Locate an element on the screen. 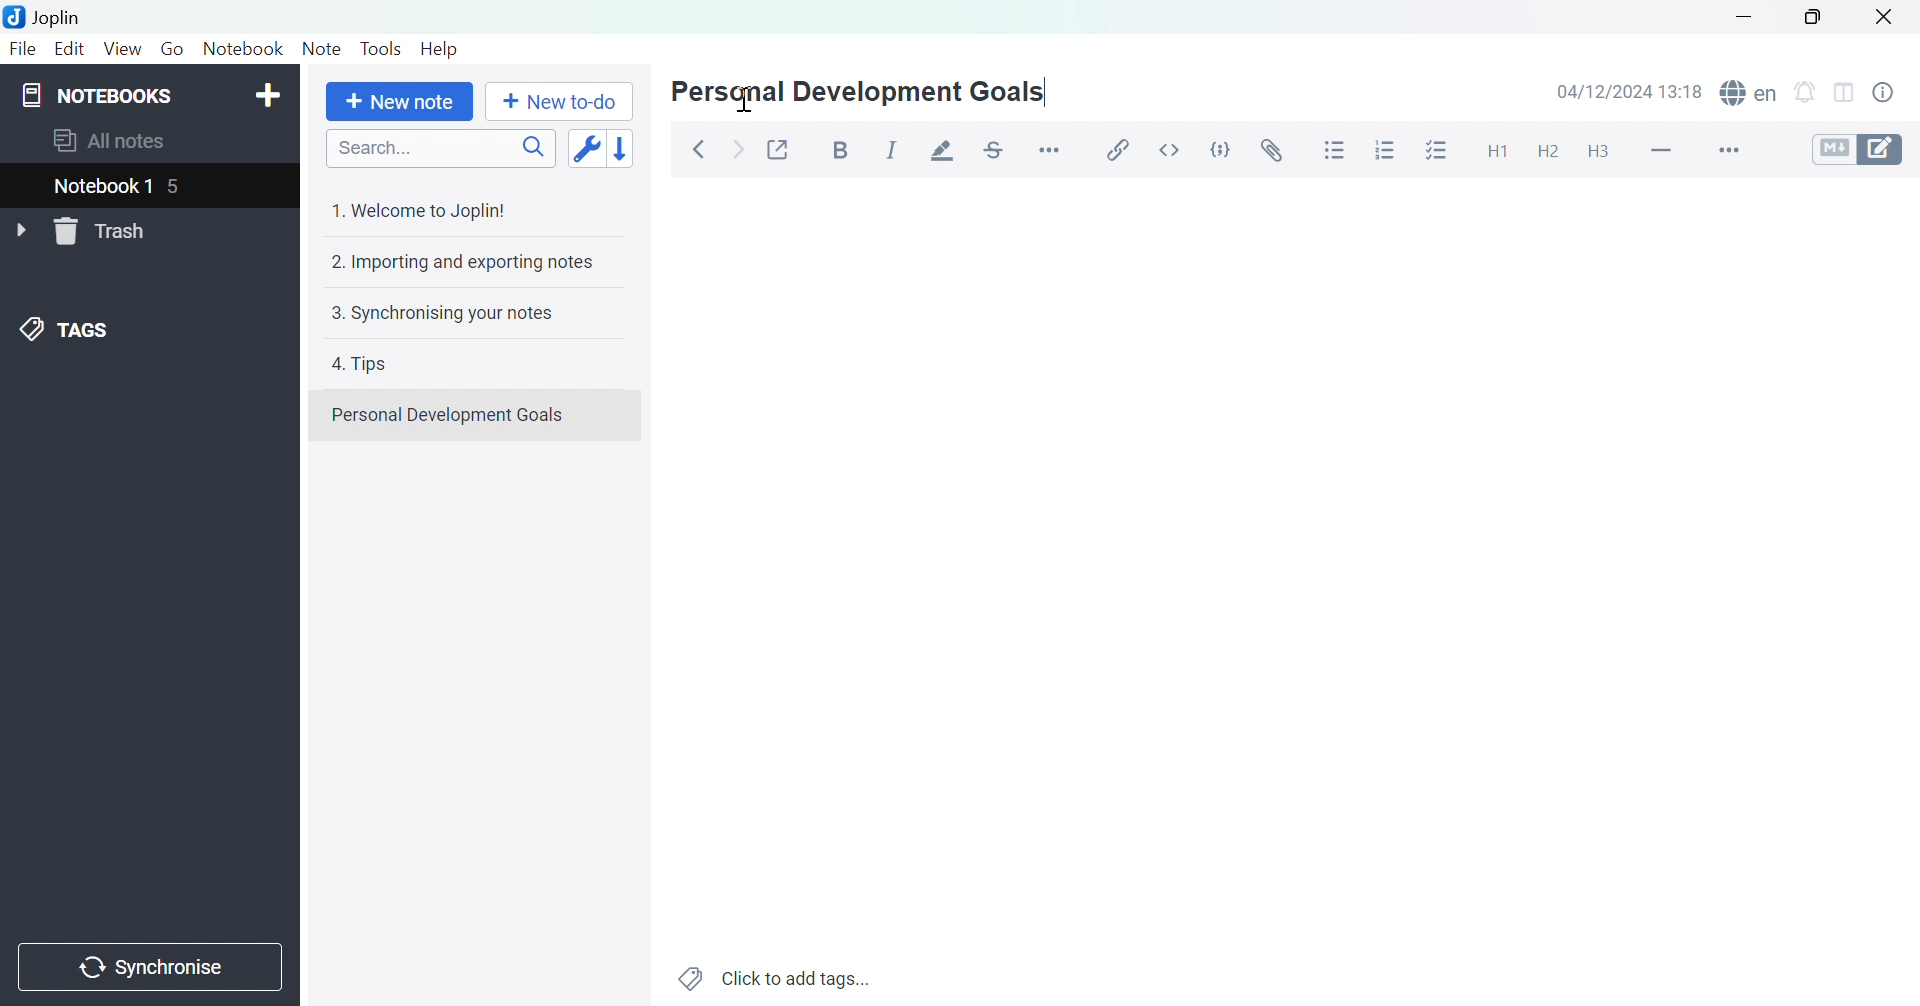 The width and height of the screenshot is (1920, 1006). Add notebook is located at coordinates (269, 95).